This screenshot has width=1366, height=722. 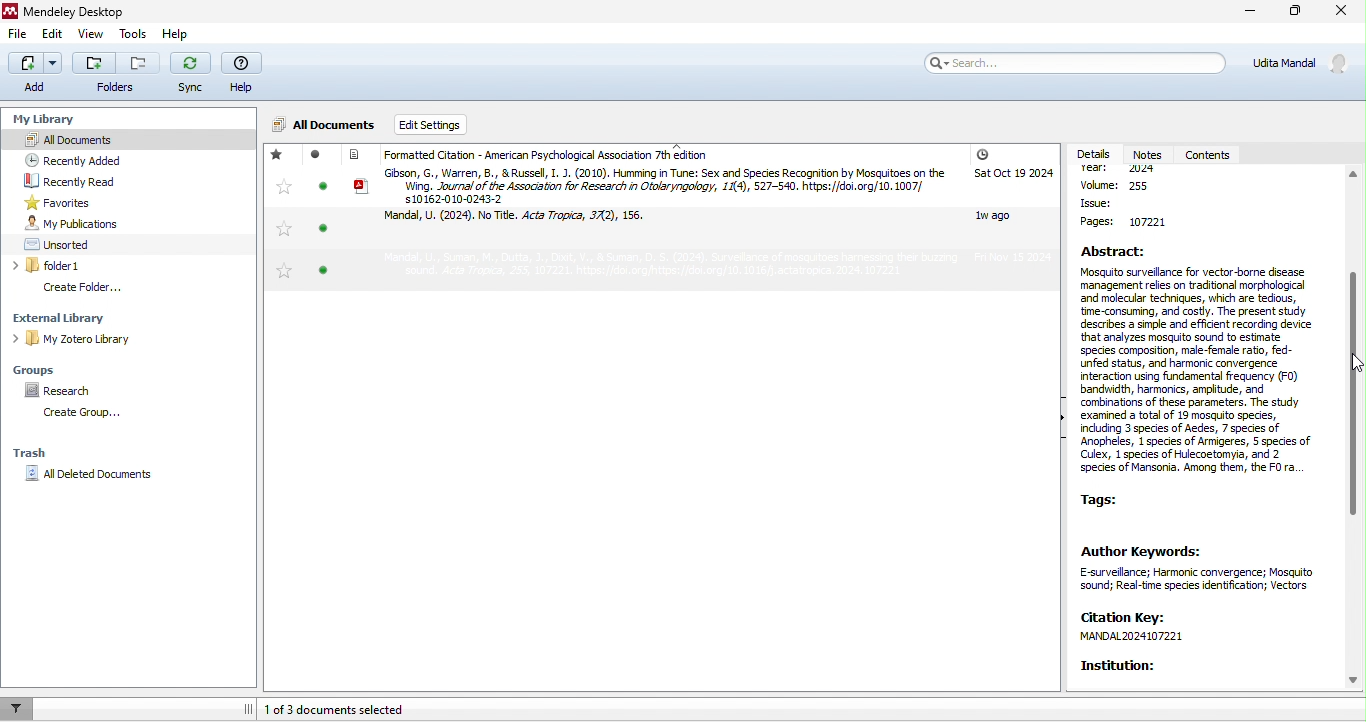 I want to click on issue, so click(x=1111, y=204).